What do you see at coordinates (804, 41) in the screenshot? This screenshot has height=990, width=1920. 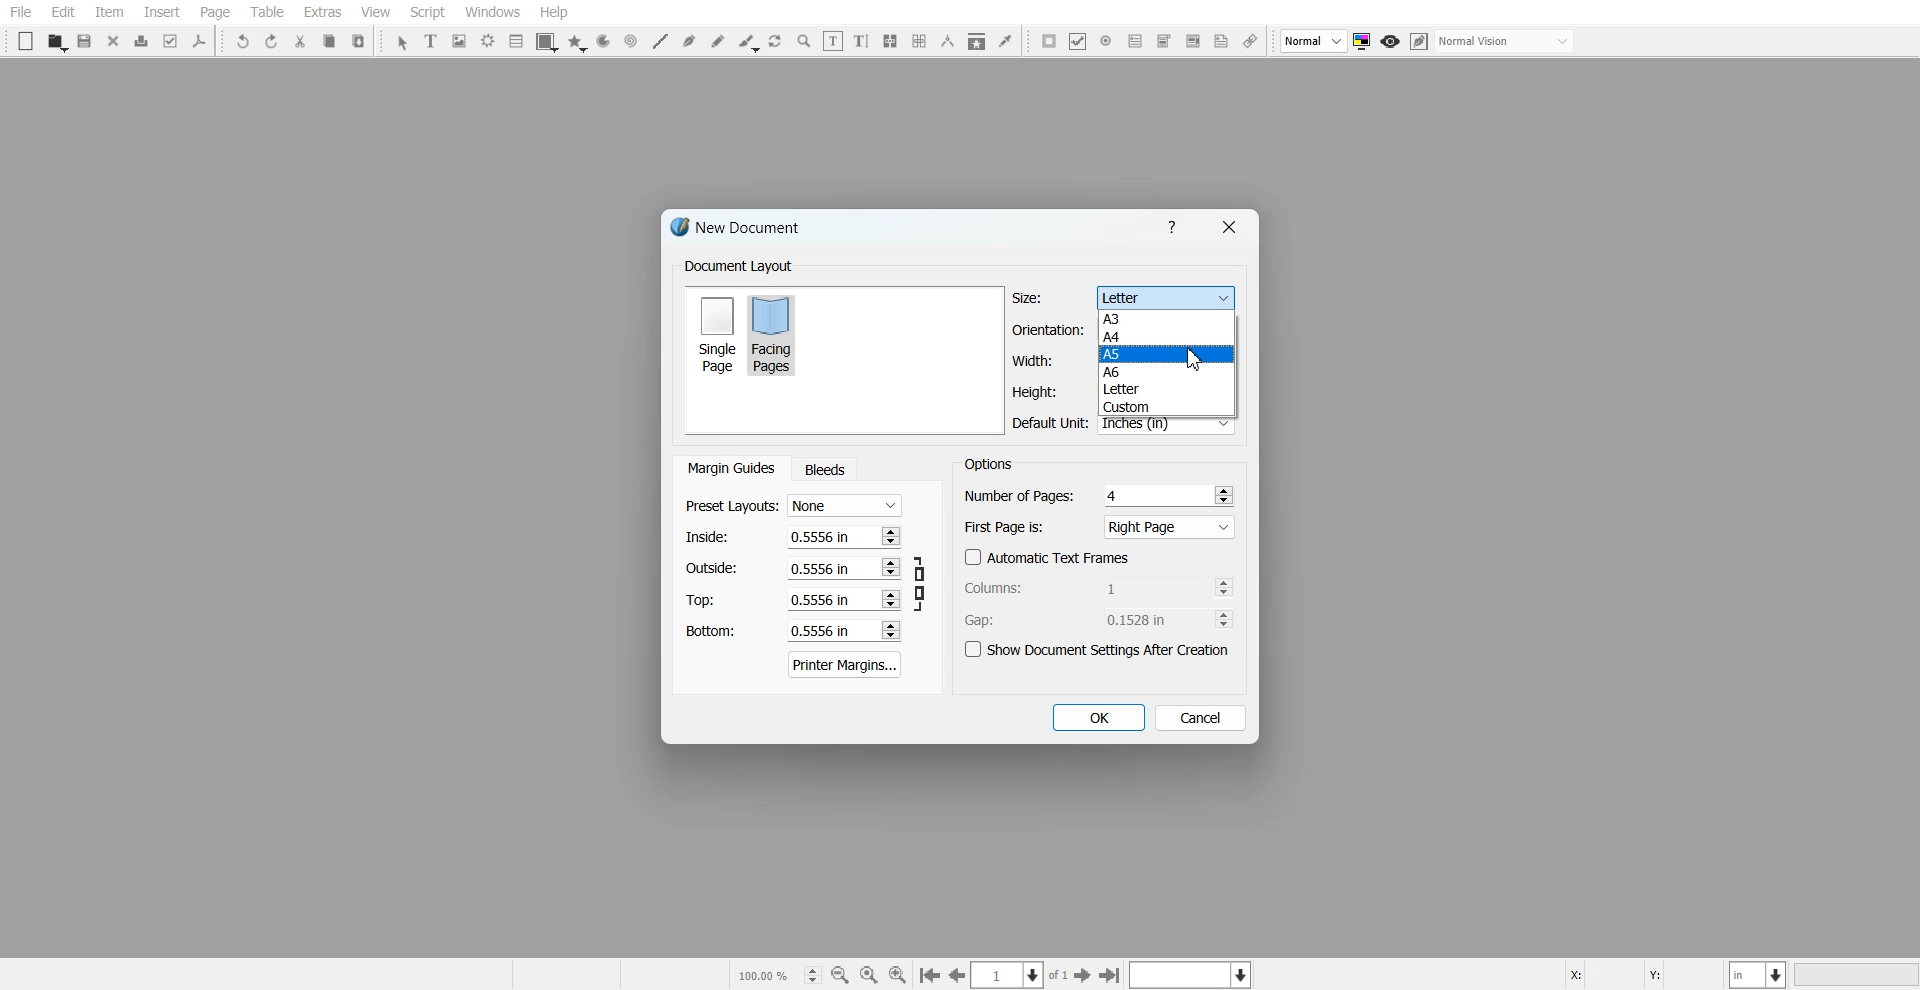 I see `Zoom in or Out` at bounding box center [804, 41].